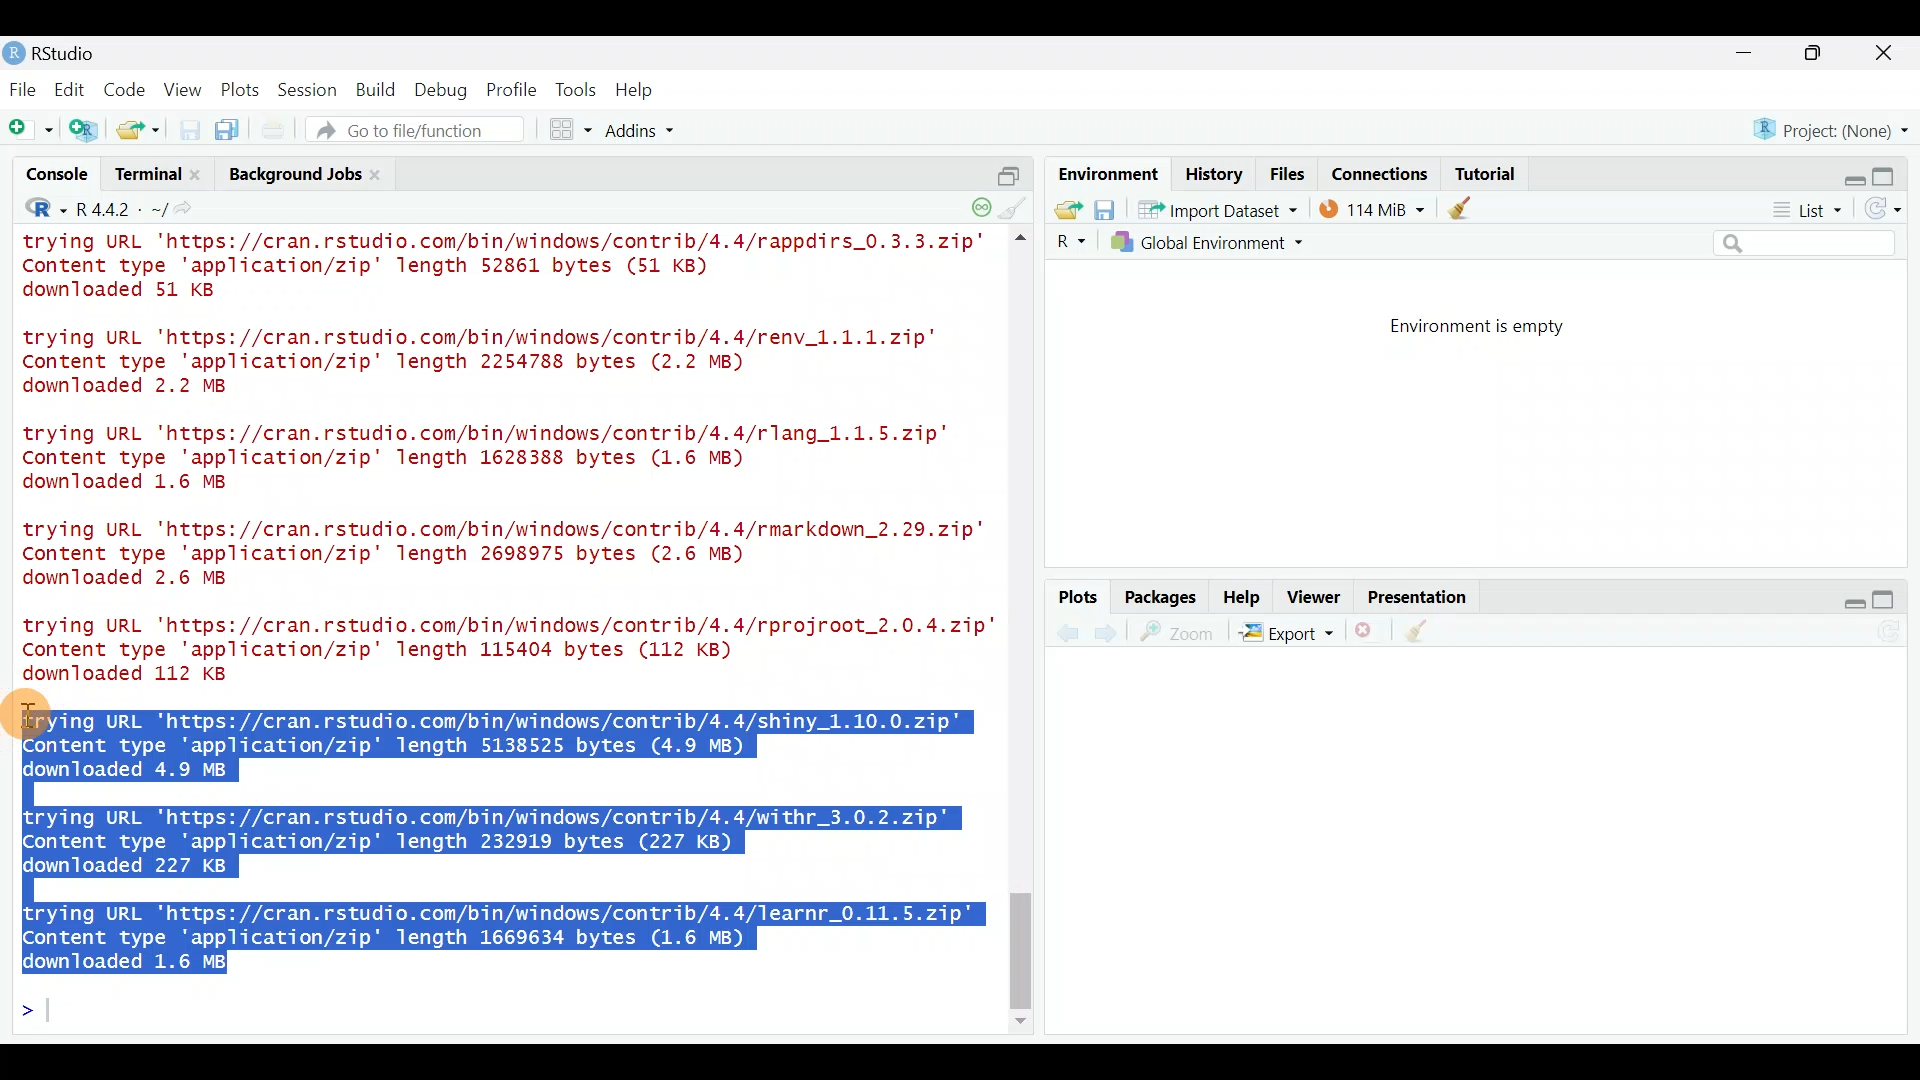 Image resolution: width=1920 pixels, height=1080 pixels. What do you see at coordinates (1067, 633) in the screenshot?
I see `next plot` at bounding box center [1067, 633].